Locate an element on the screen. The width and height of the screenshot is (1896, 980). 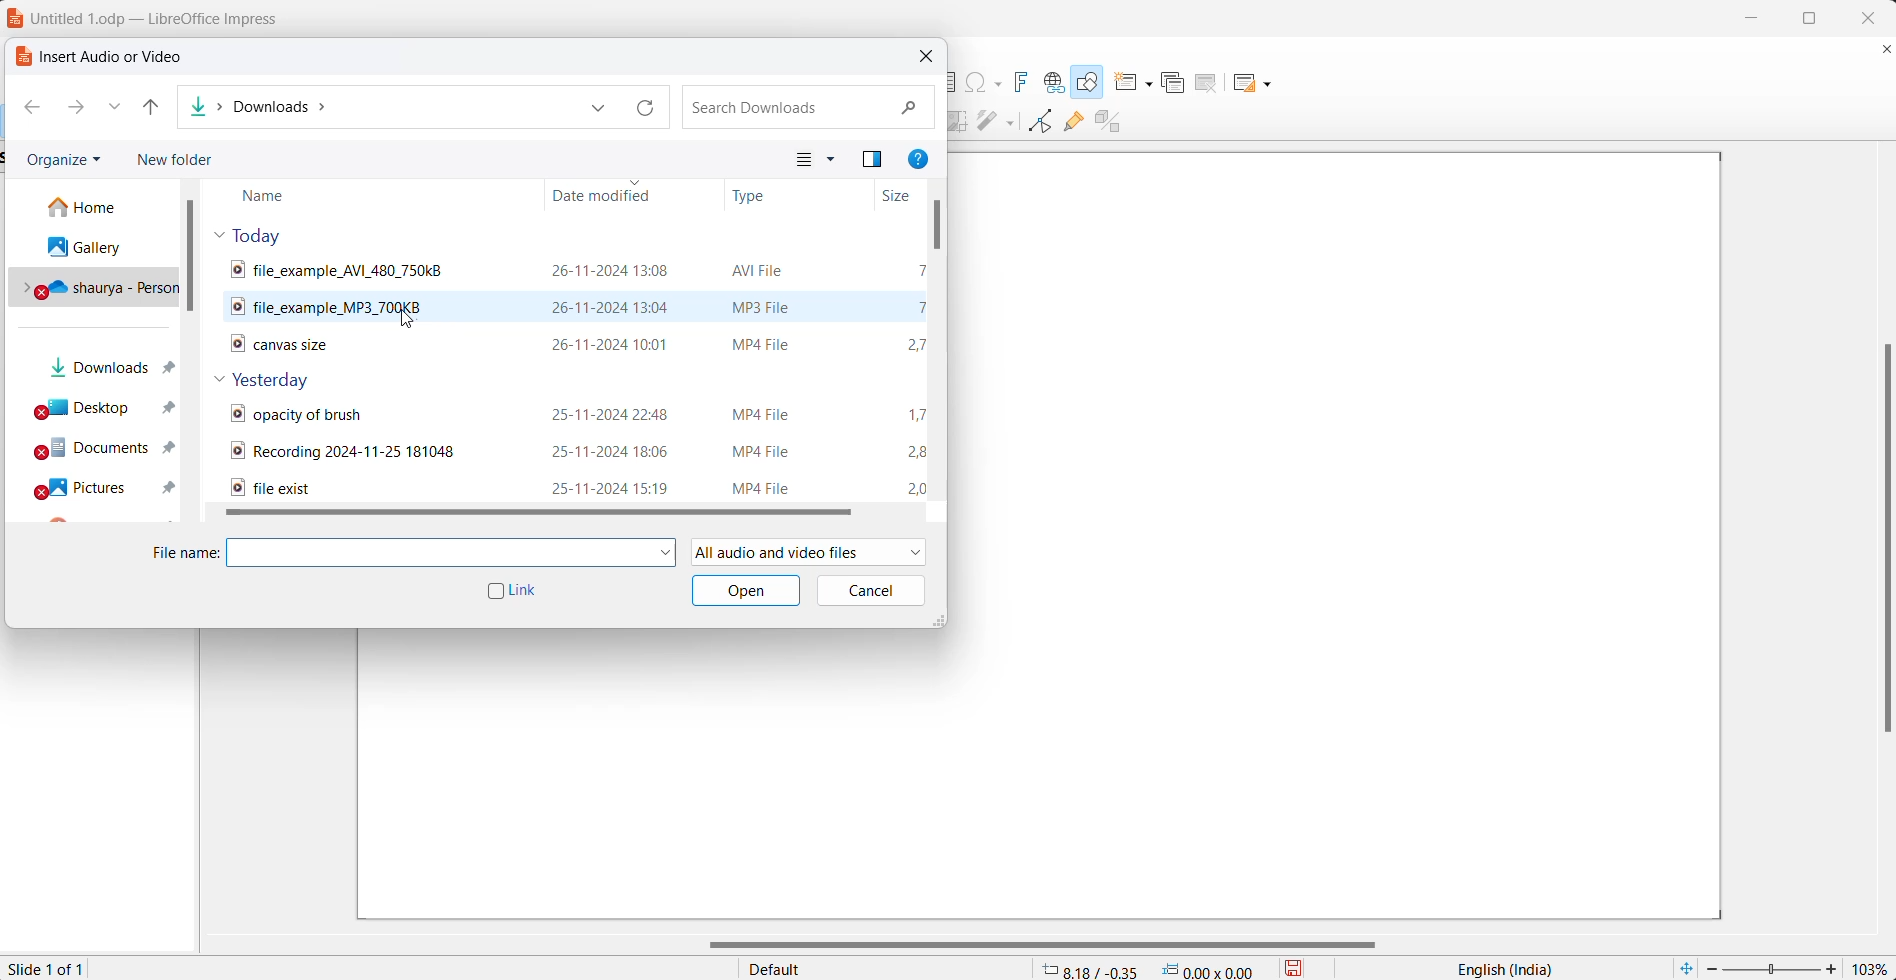
video file name is located at coordinates (353, 270).